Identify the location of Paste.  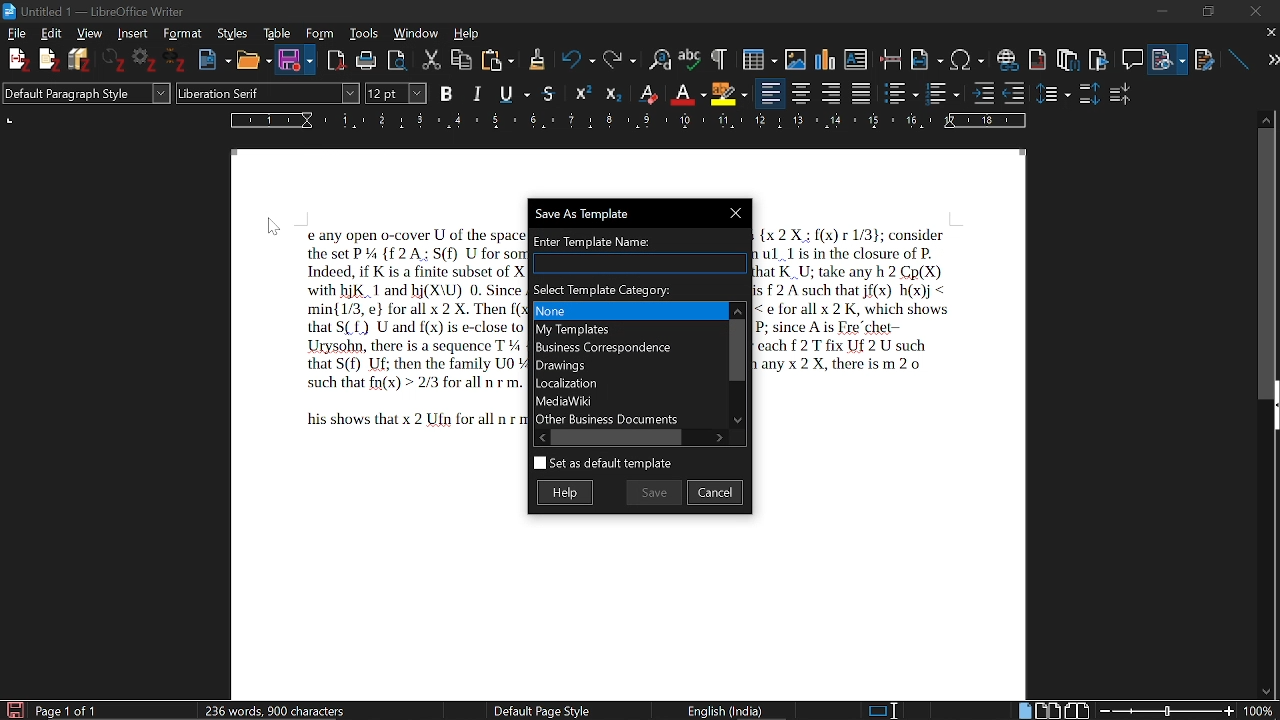
(499, 59).